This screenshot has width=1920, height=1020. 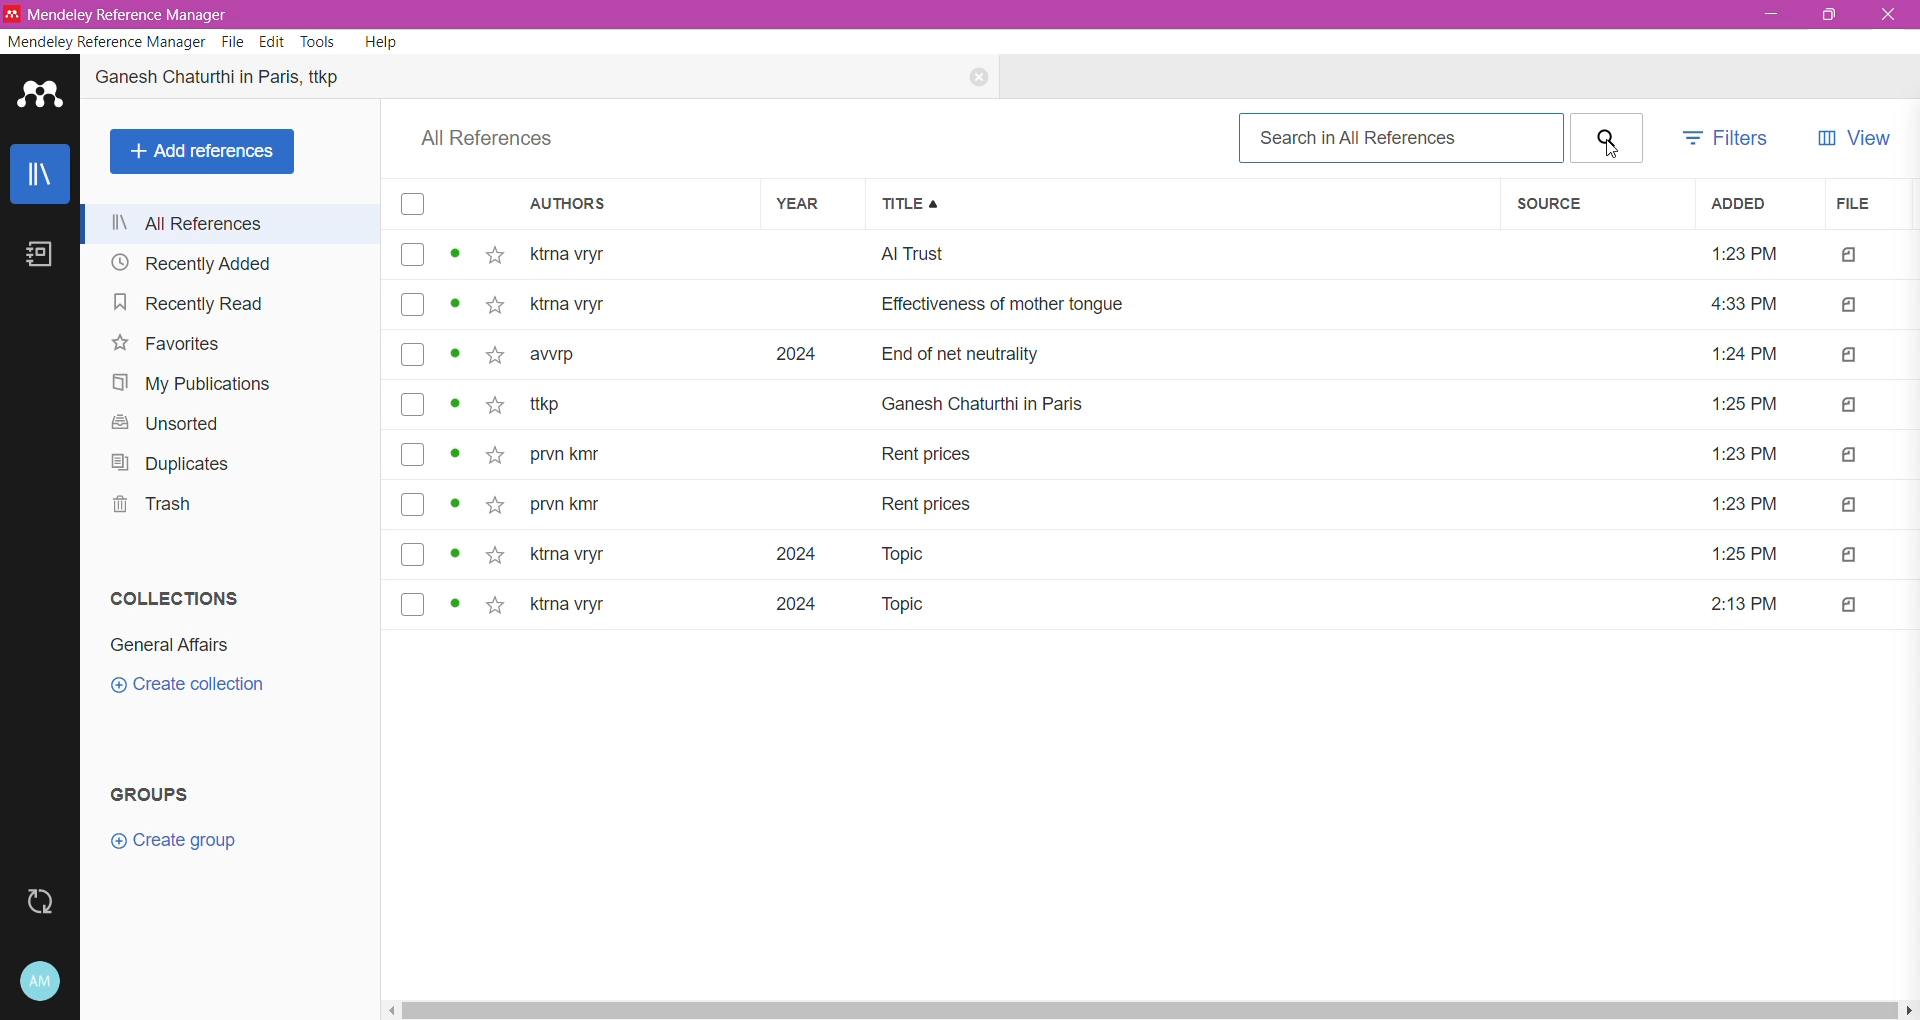 I want to click on Library, so click(x=40, y=174).